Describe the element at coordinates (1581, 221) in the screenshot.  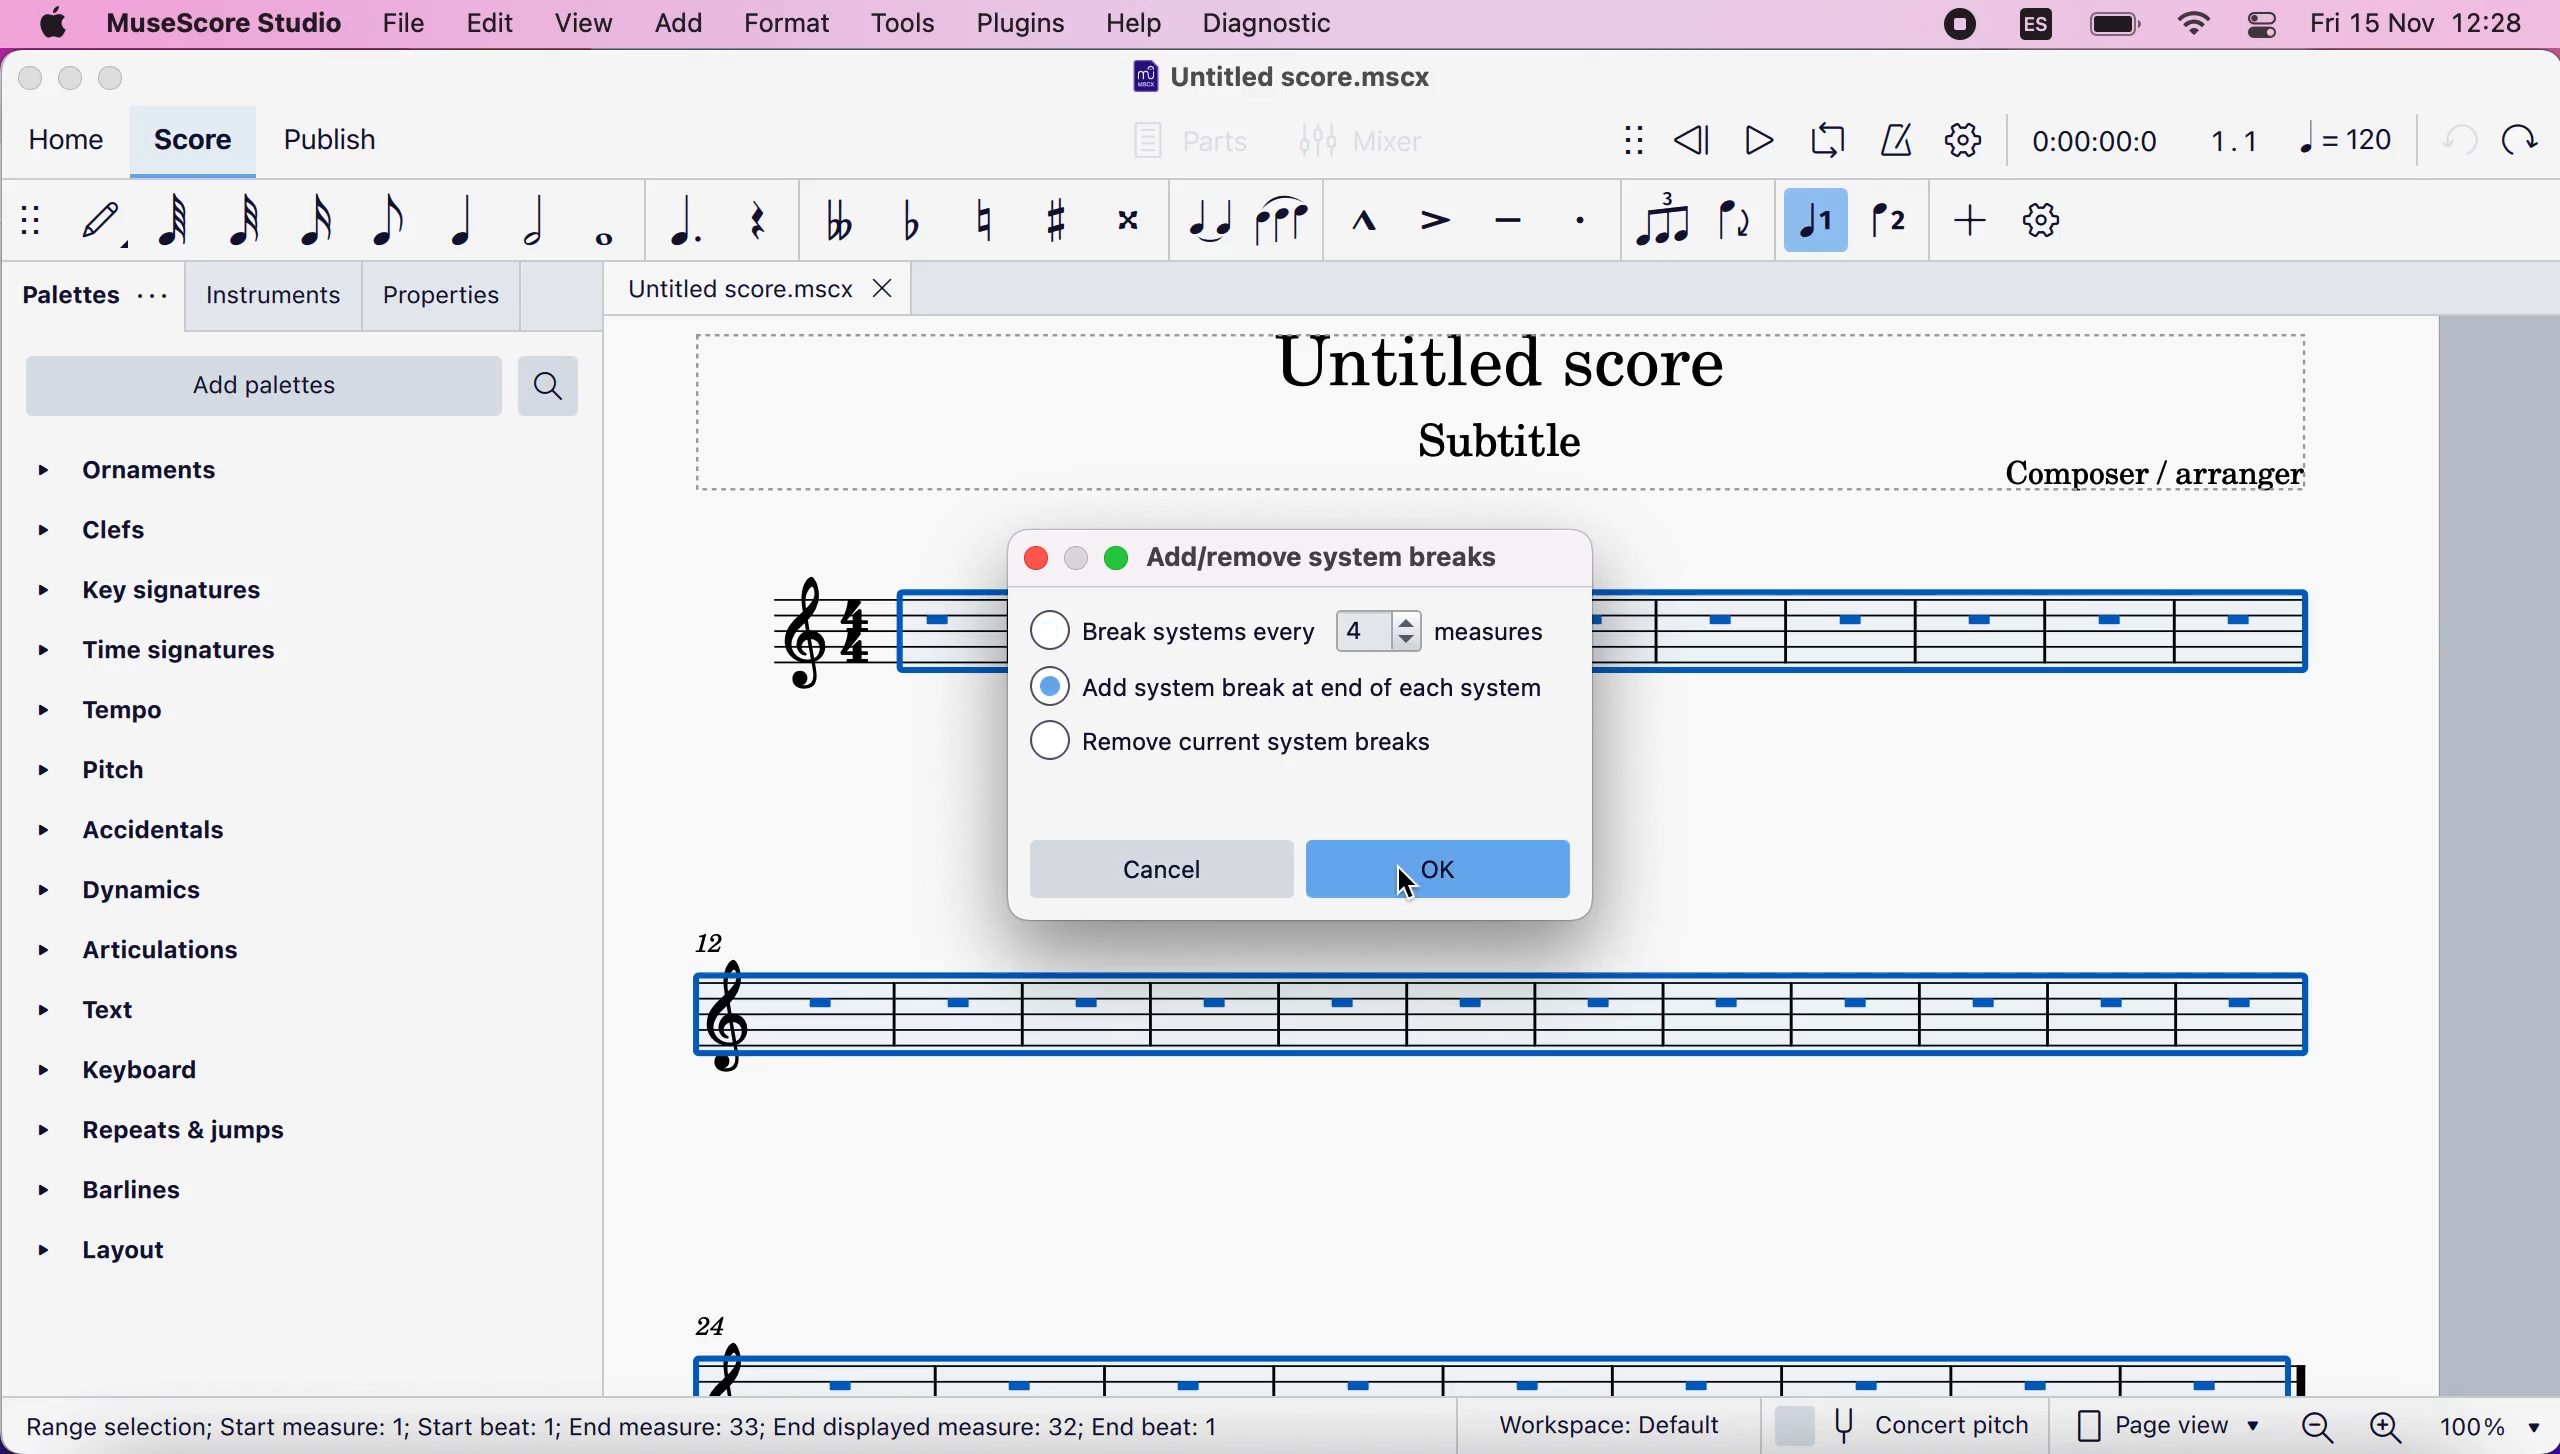
I see `staccato` at that location.